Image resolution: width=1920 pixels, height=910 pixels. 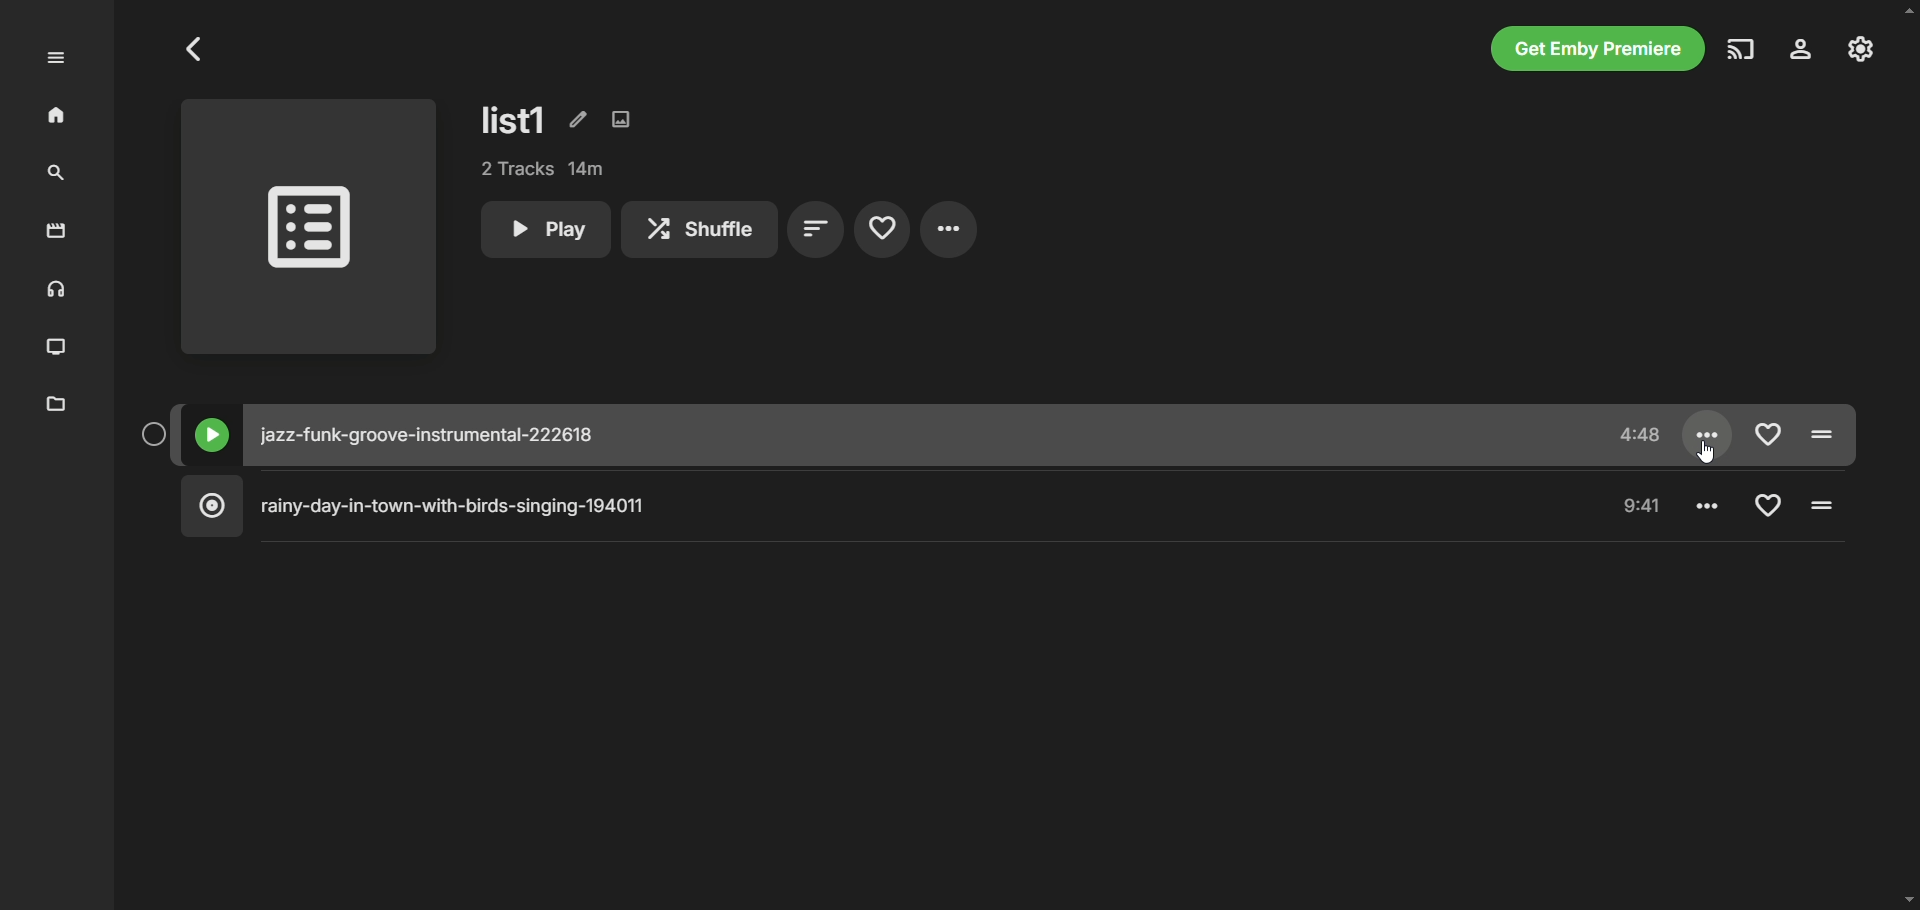 What do you see at coordinates (575, 118) in the screenshot?
I see `edit metadata` at bounding box center [575, 118].